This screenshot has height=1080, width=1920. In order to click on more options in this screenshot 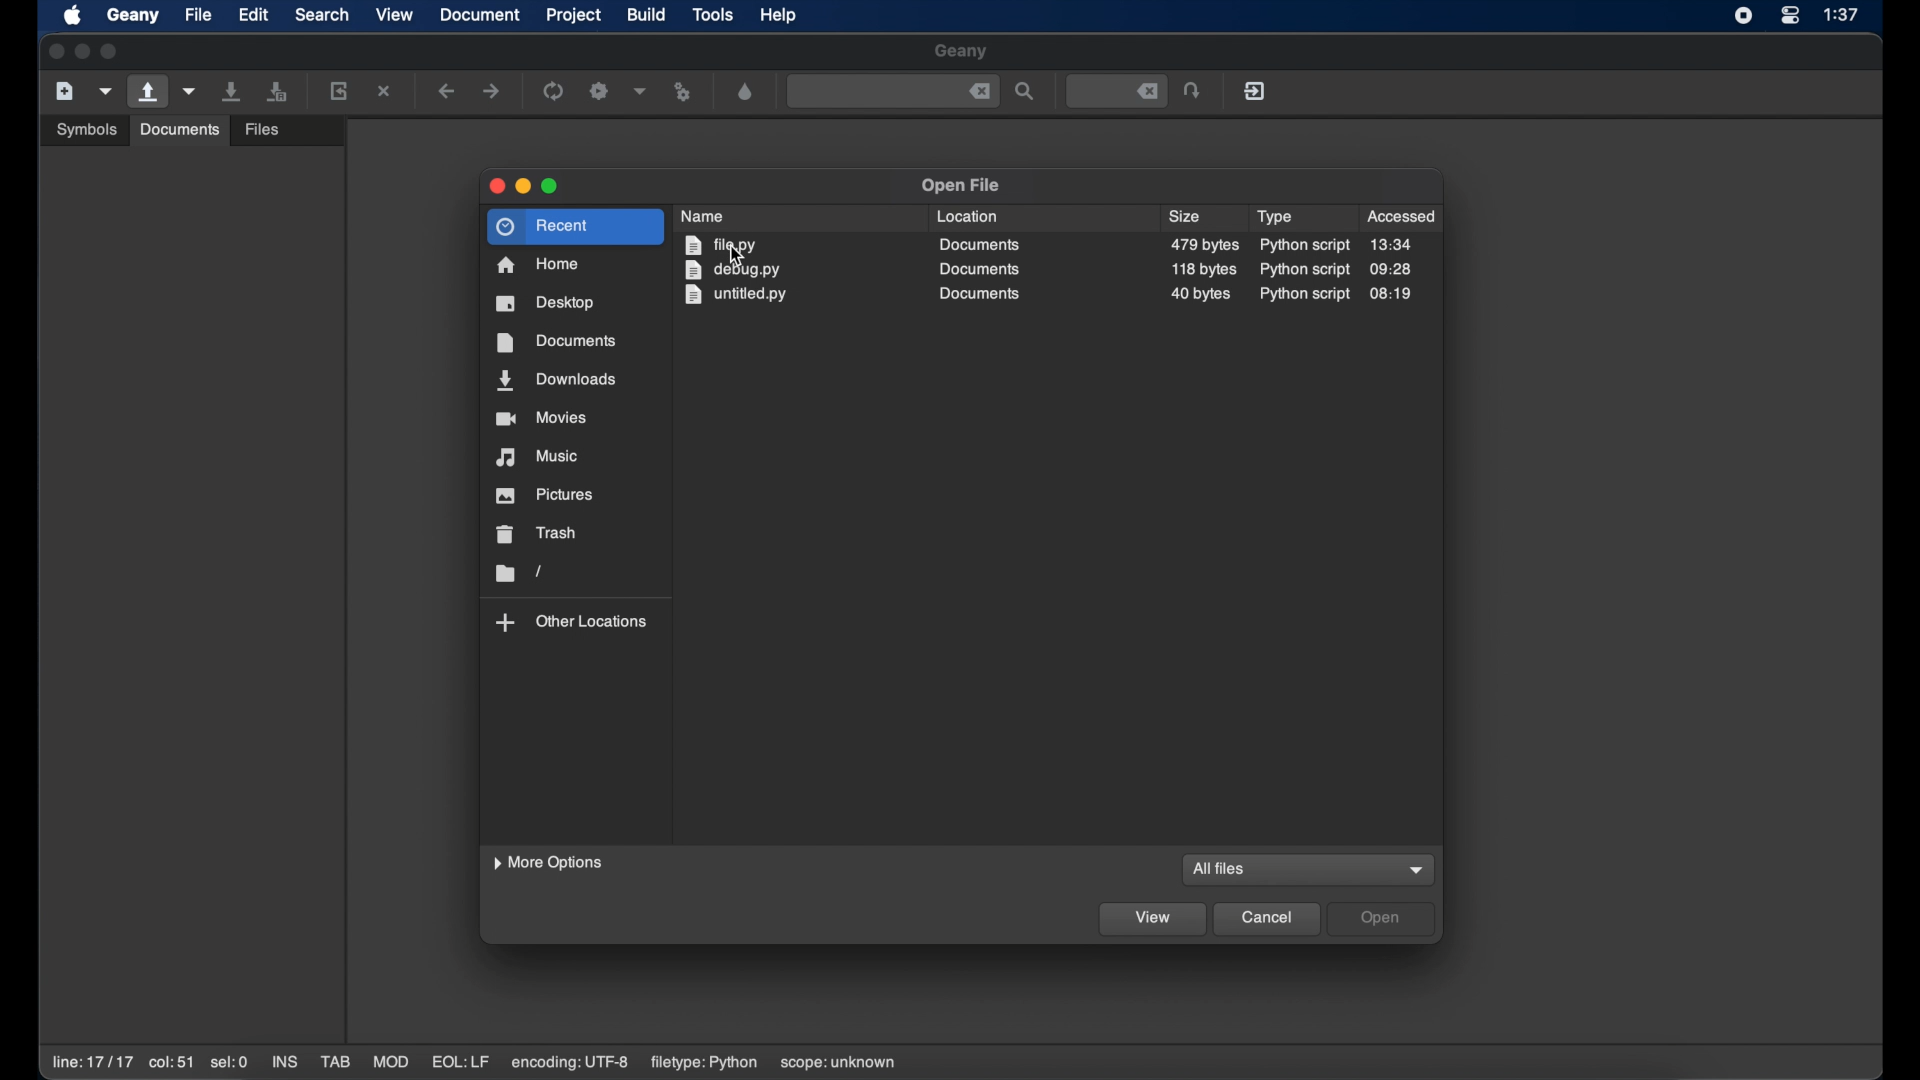, I will do `click(550, 863)`.